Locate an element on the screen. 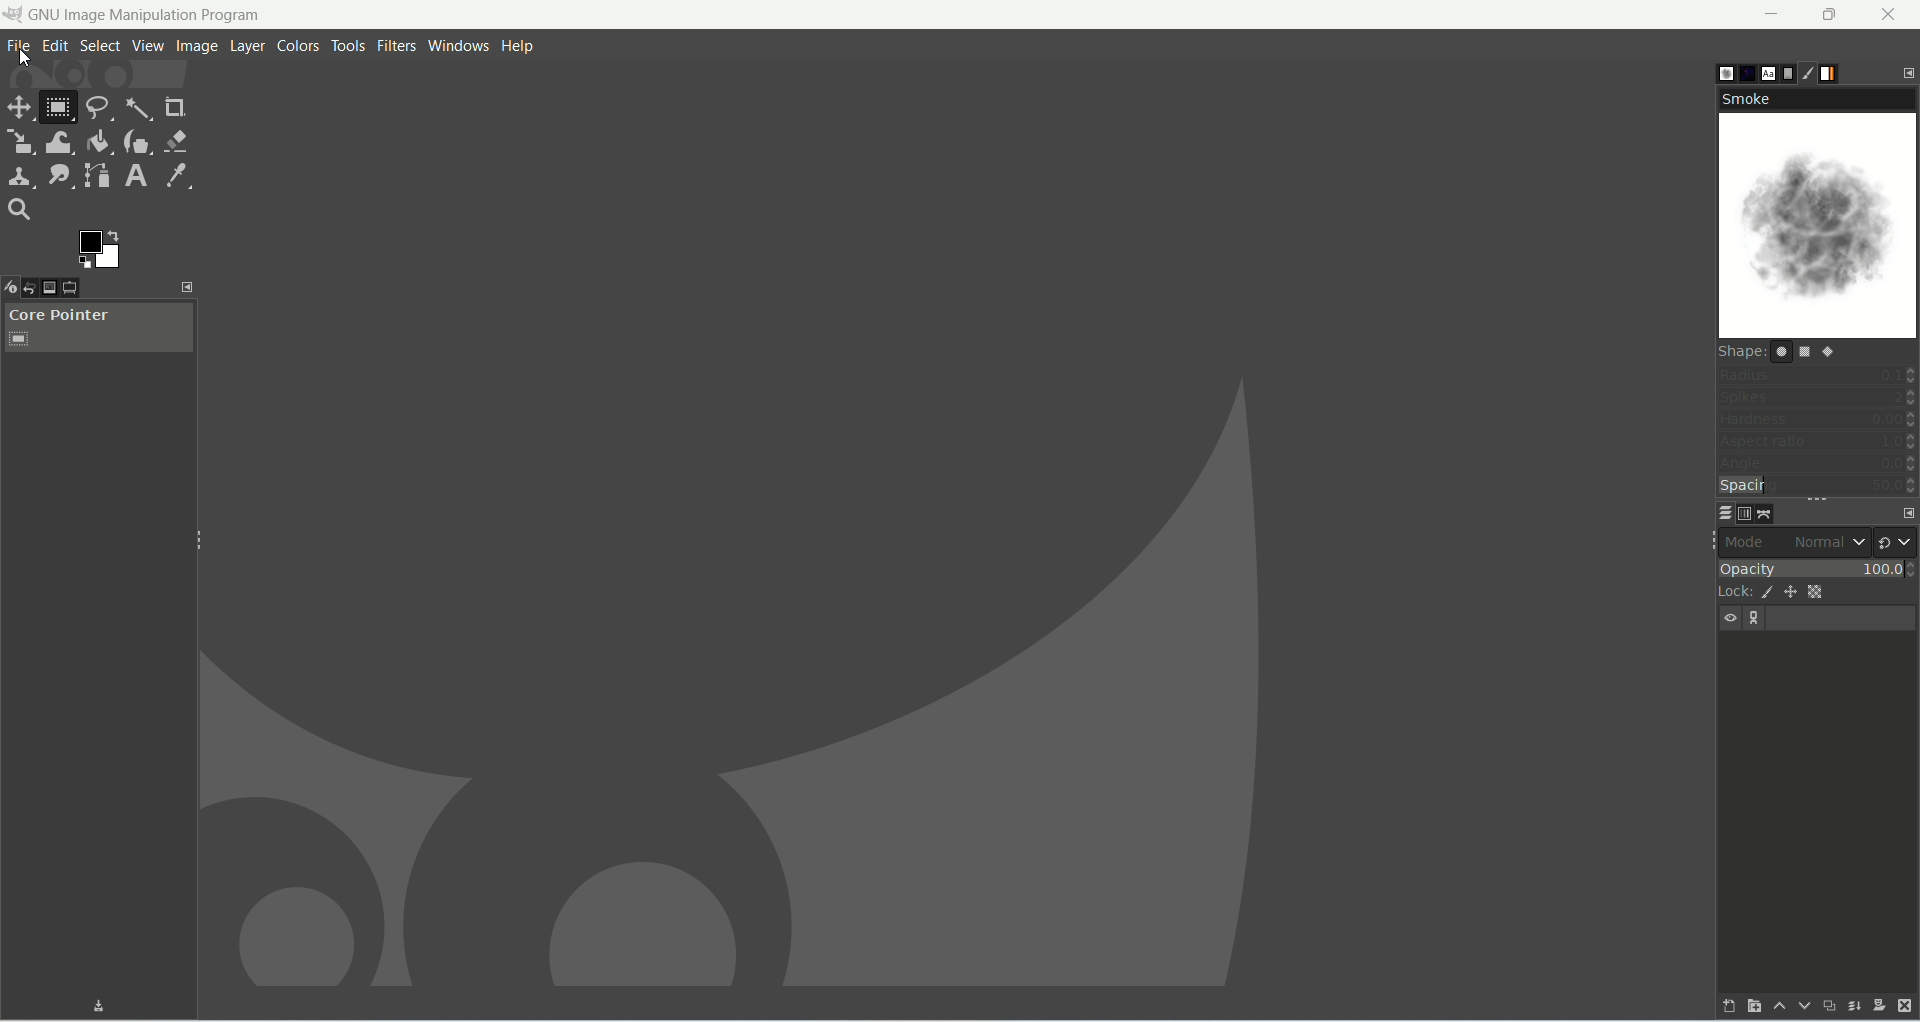 Image resolution: width=1920 pixels, height=1022 pixels. lock position and size is located at coordinates (1792, 593).